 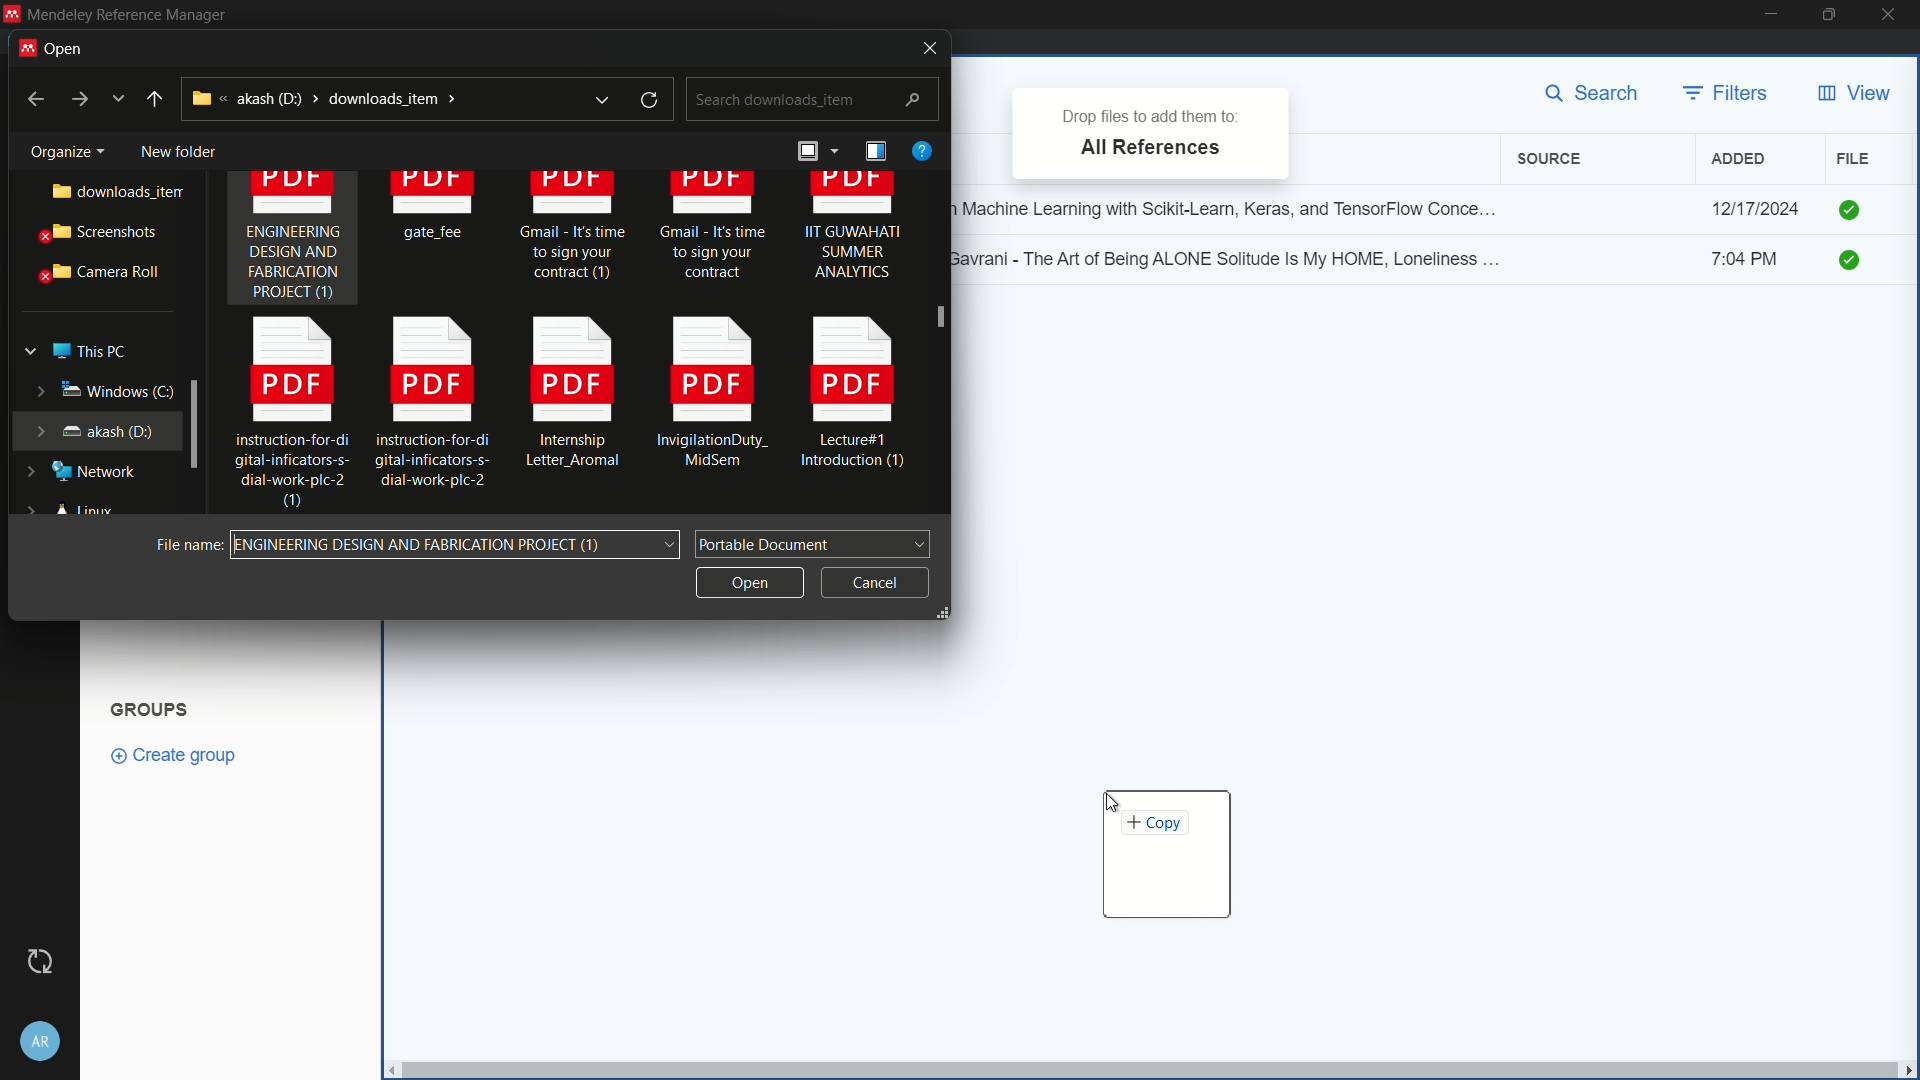 I want to click on Groups, so click(x=153, y=707).